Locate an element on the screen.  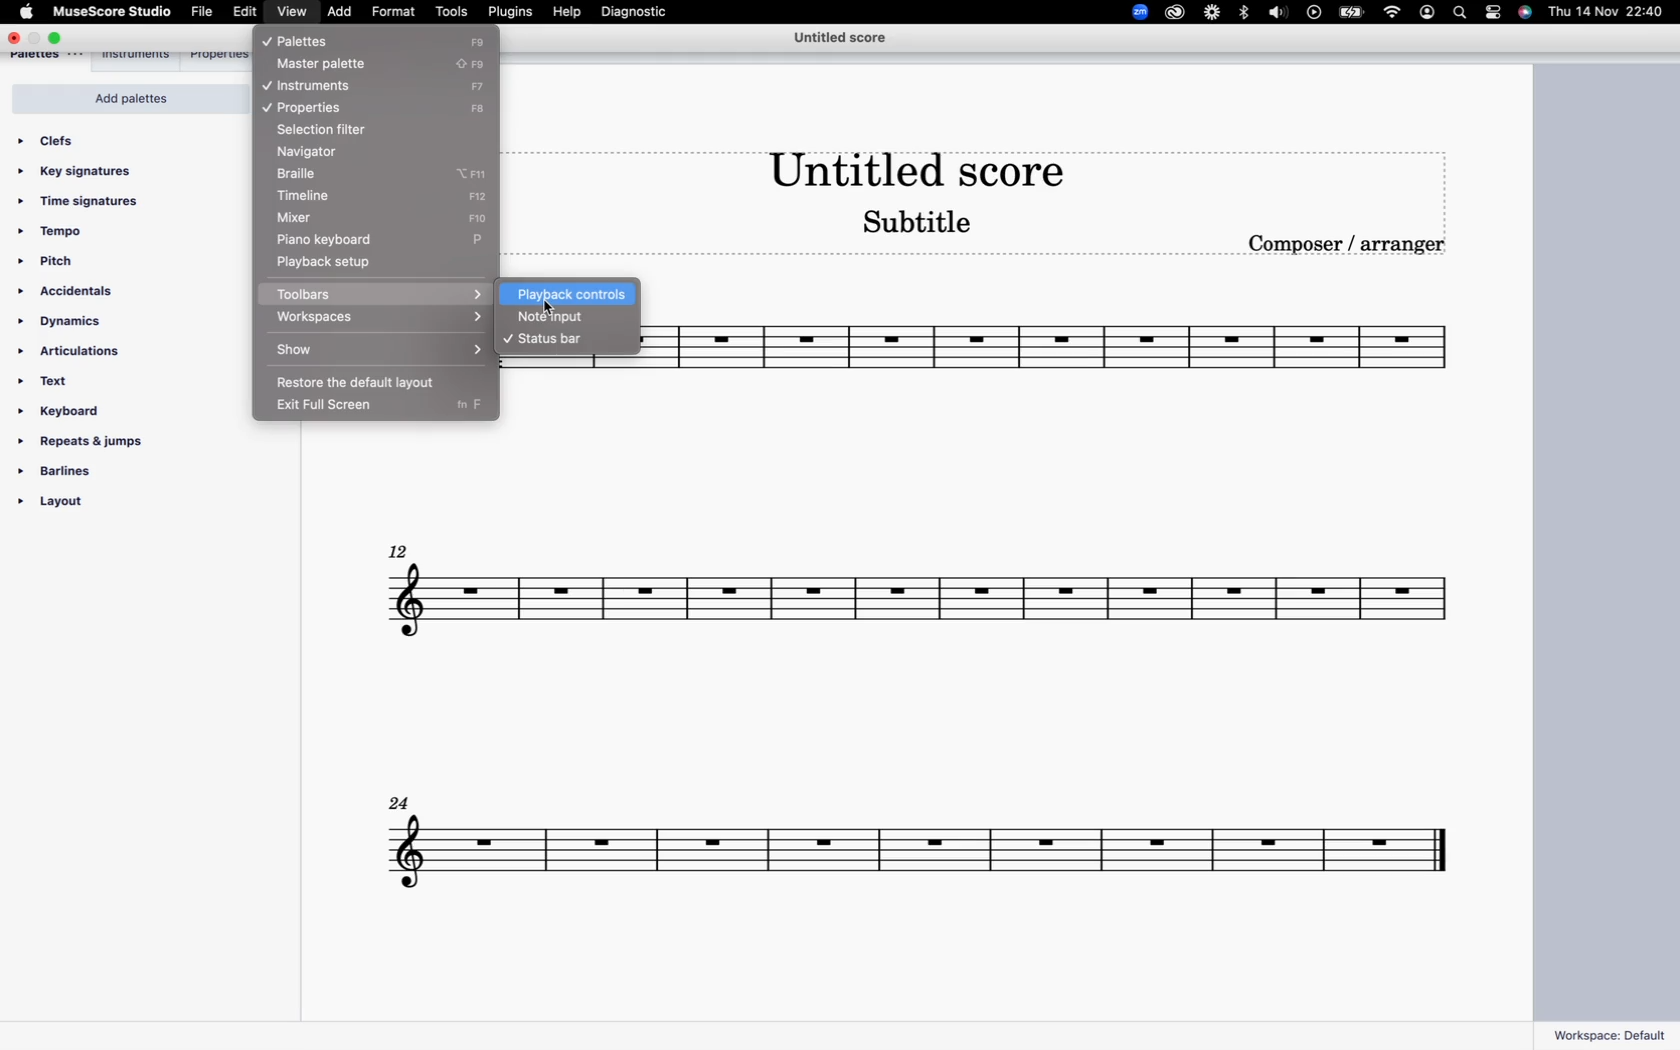
show is located at coordinates (380, 351).